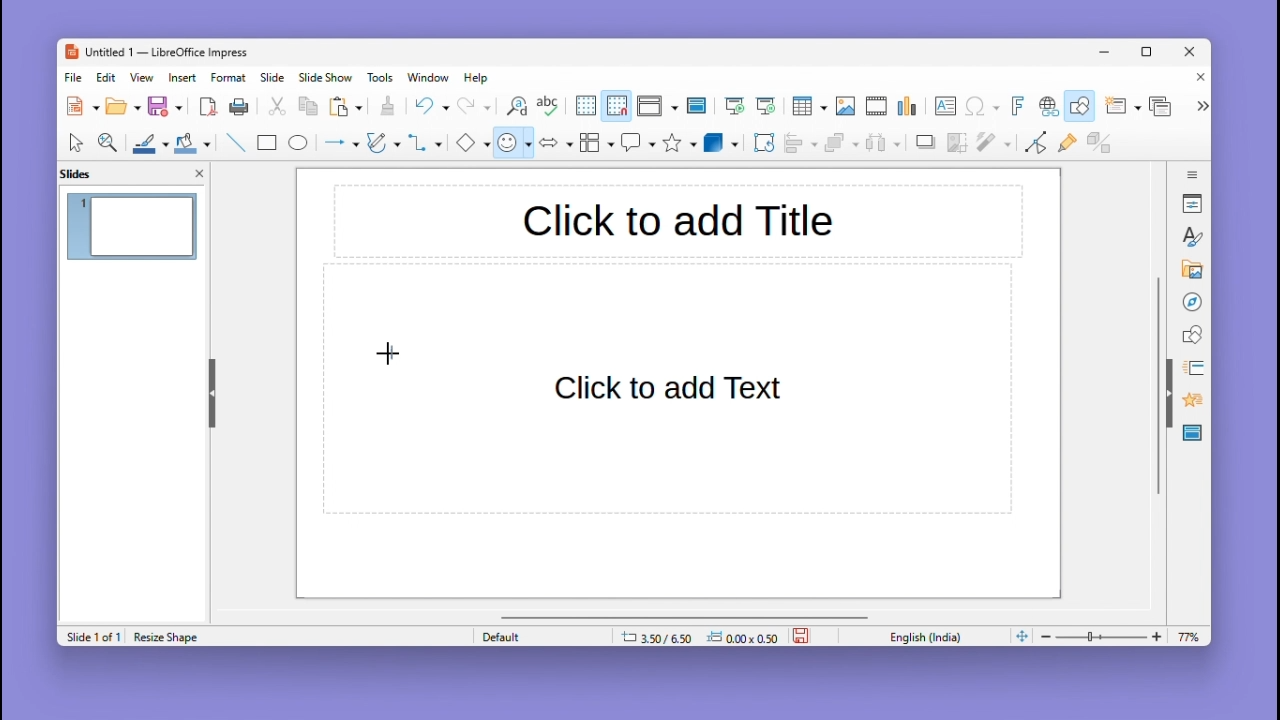  I want to click on Image, so click(845, 107).